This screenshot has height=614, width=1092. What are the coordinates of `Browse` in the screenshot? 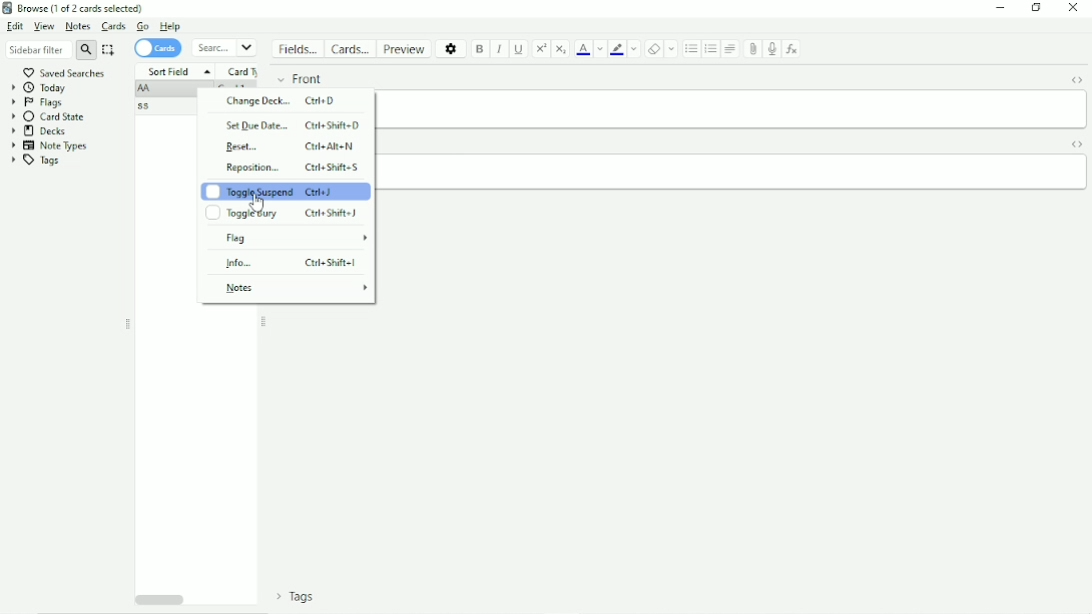 It's located at (77, 9).